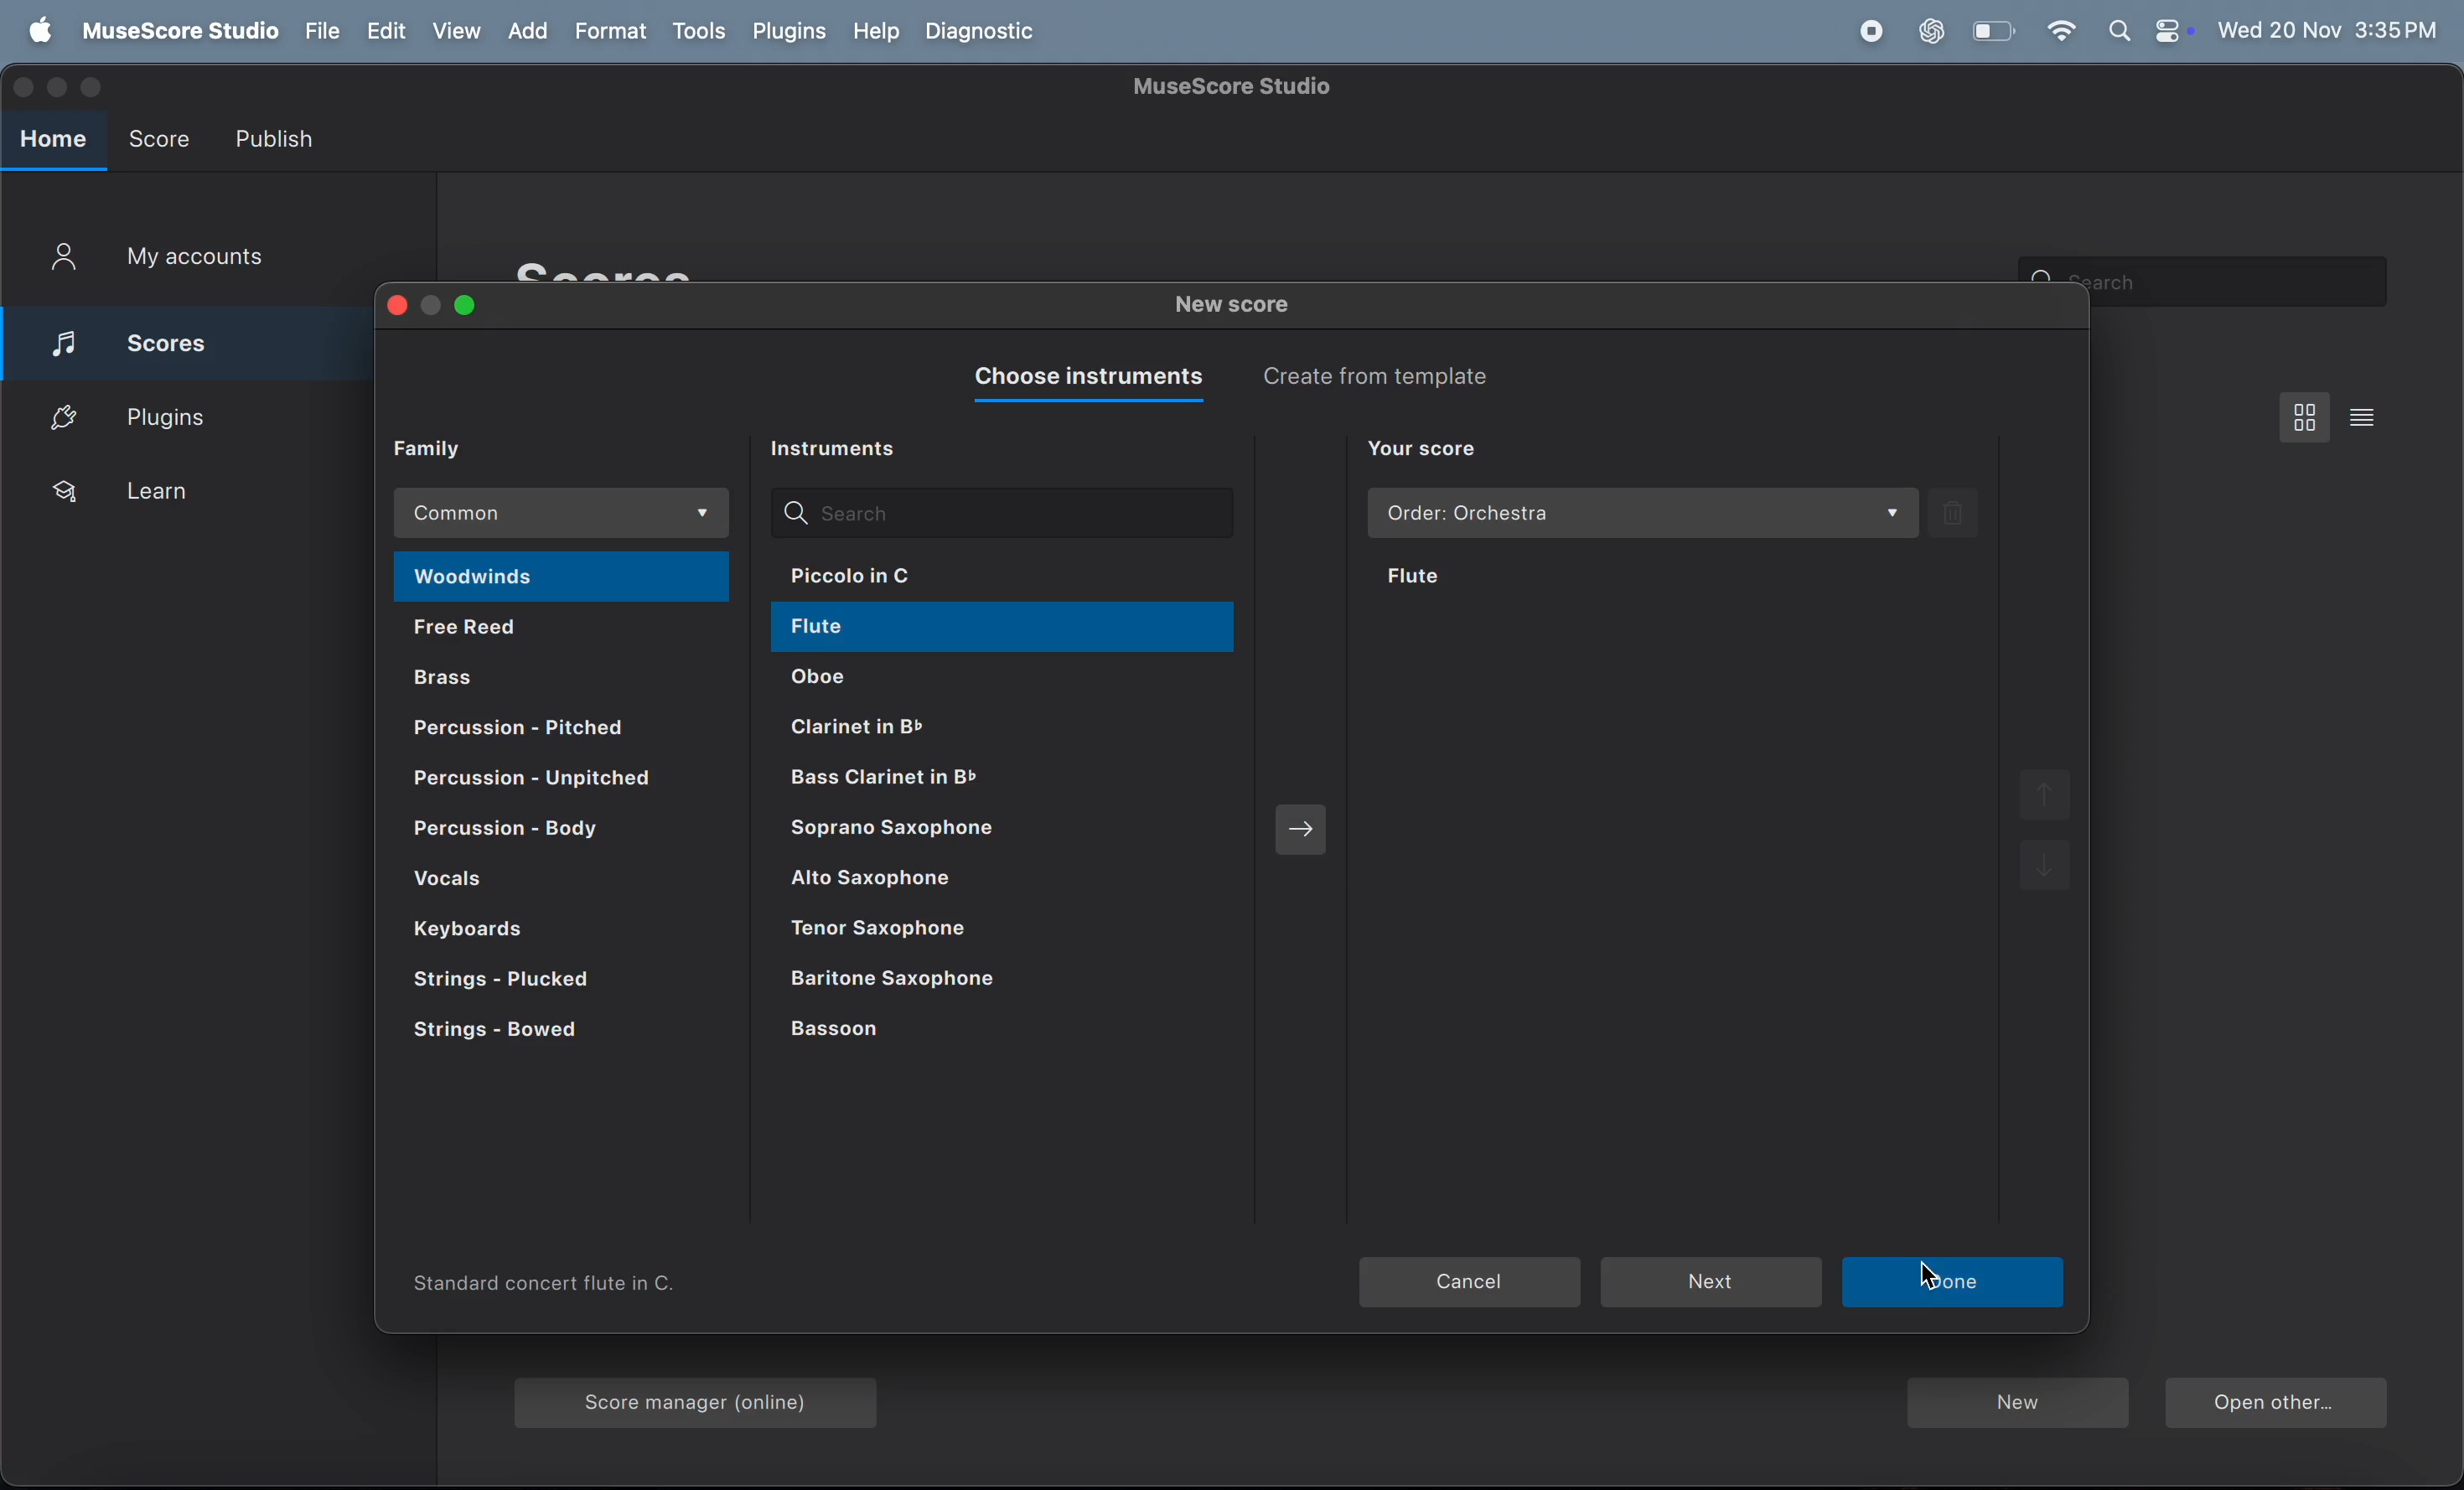 The height and width of the screenshot is (1490, 2464). I want to click on use score studi0 menu, so click(175, 32).